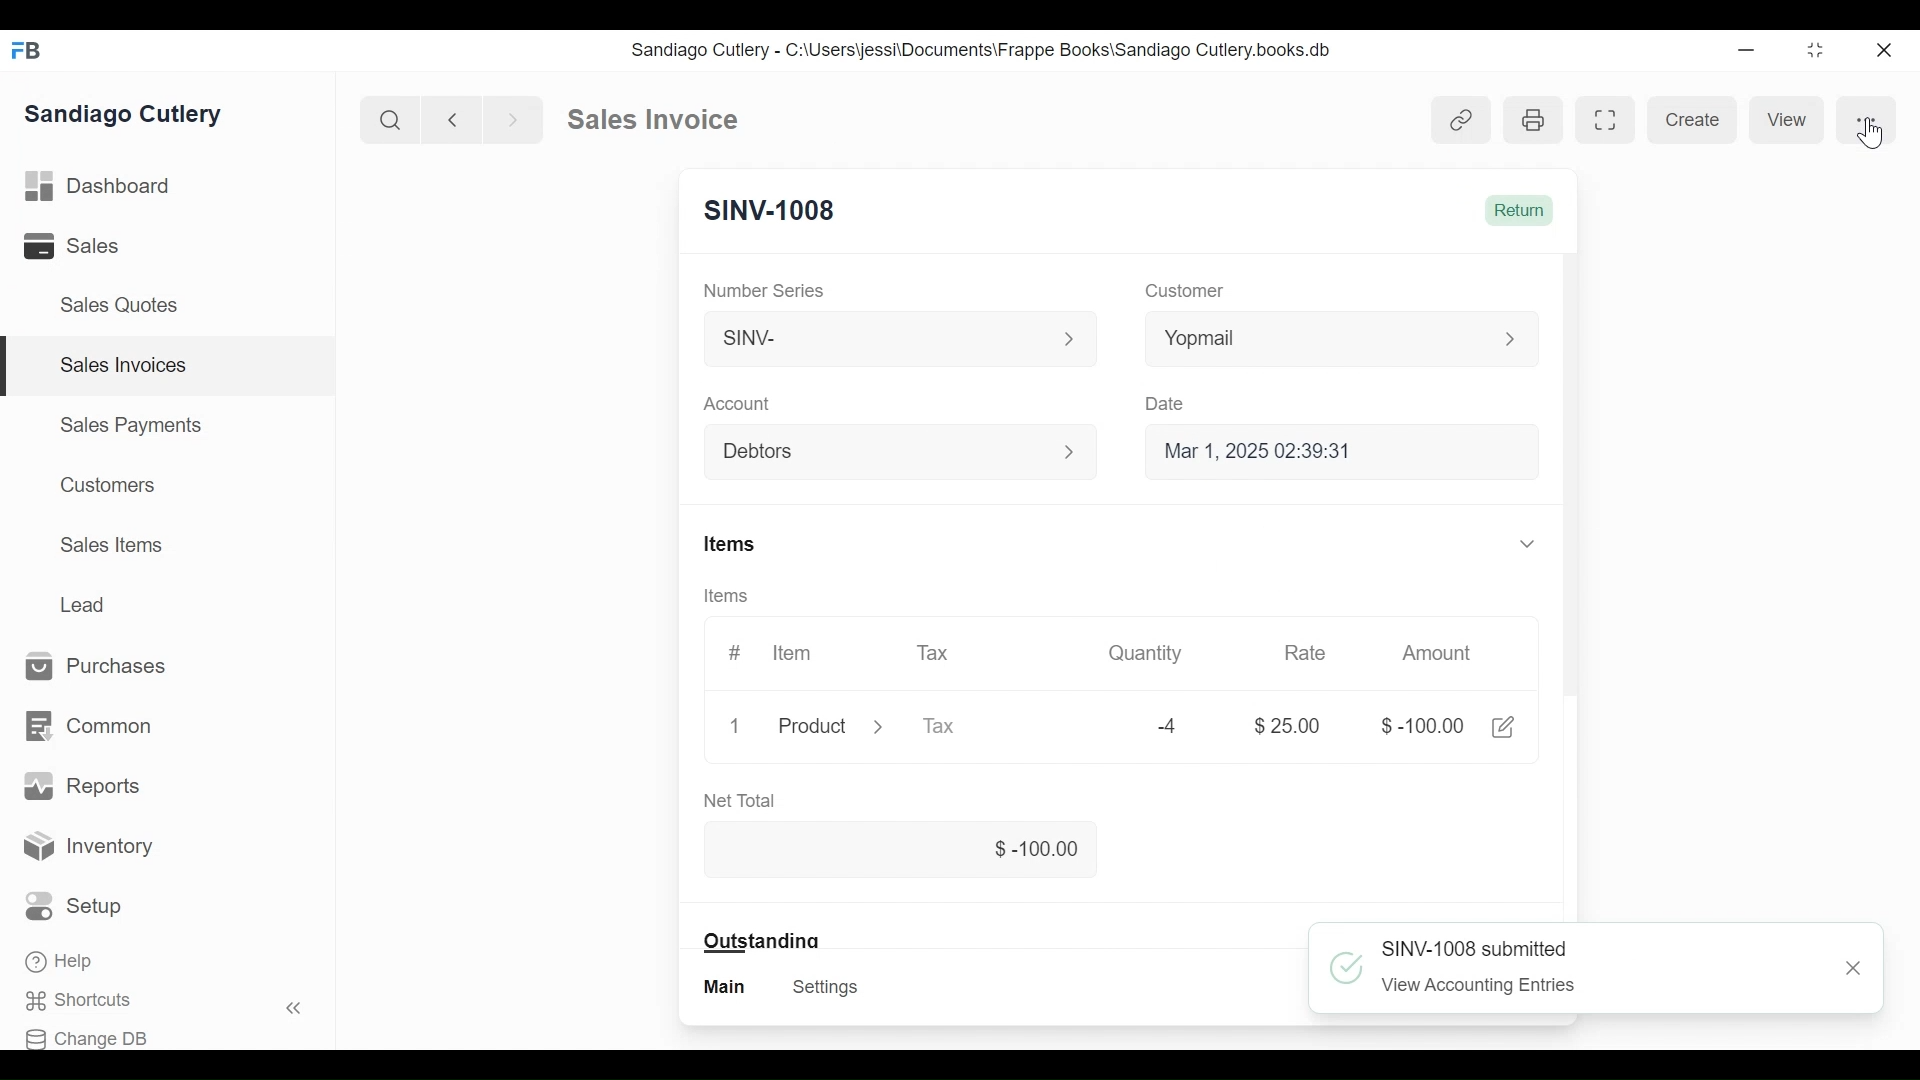 This screenshot has width=1920, height=1080. I want to click on Yopmail , so click(1342, 339).